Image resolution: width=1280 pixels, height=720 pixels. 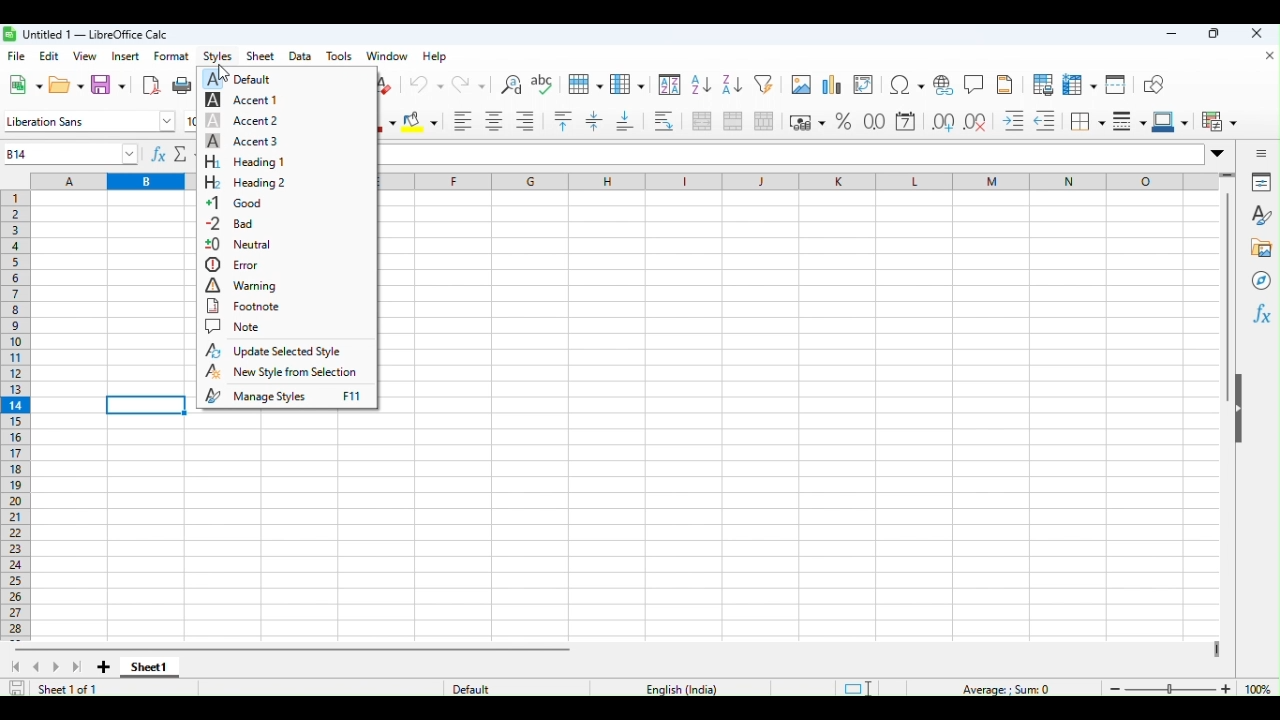 I want to click on update selected style, so click(x=283, y=351).